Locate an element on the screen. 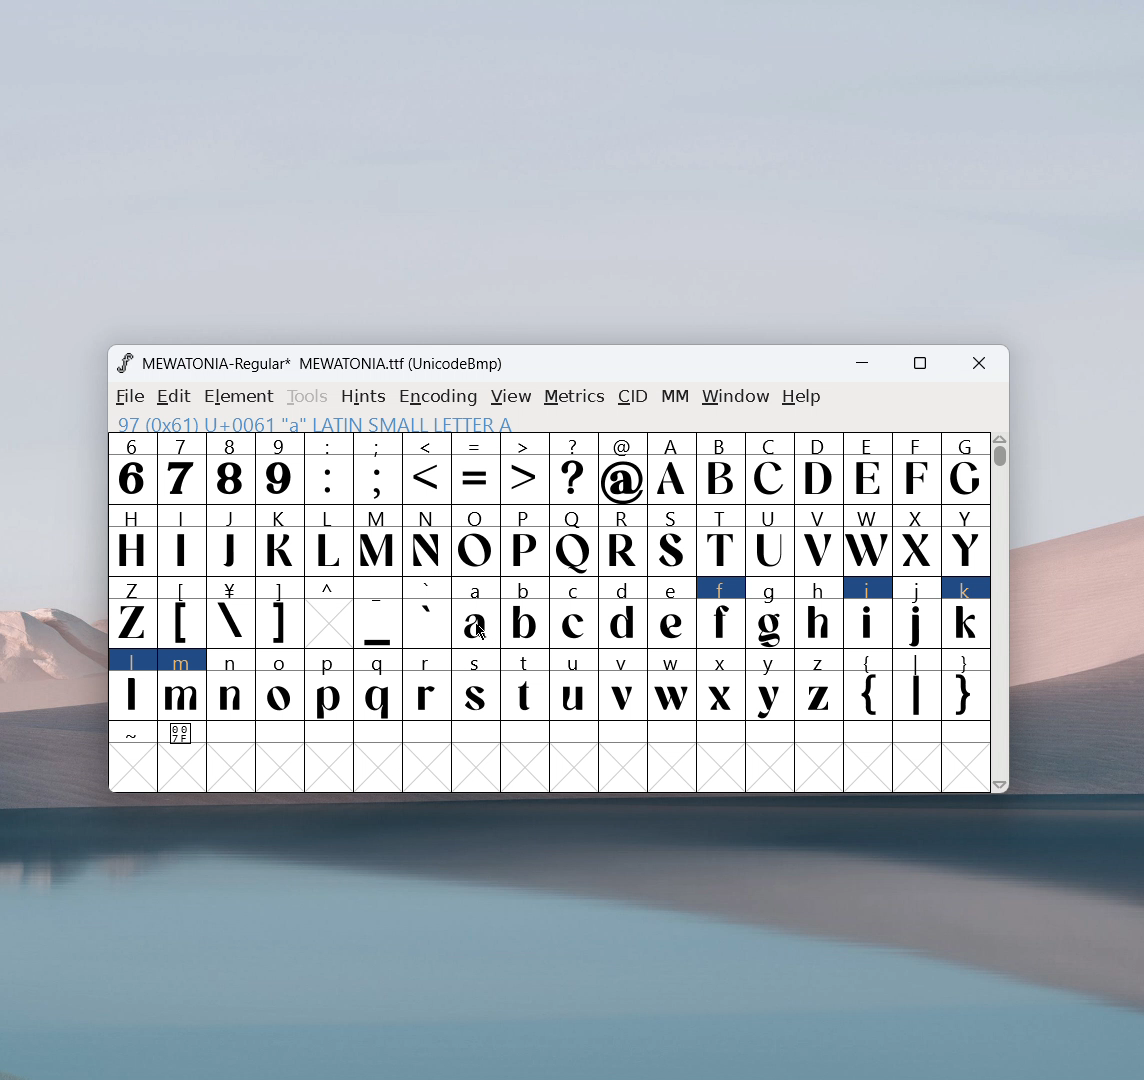 The image size is (1144, 1080). G is located at coordinates (965, 468).